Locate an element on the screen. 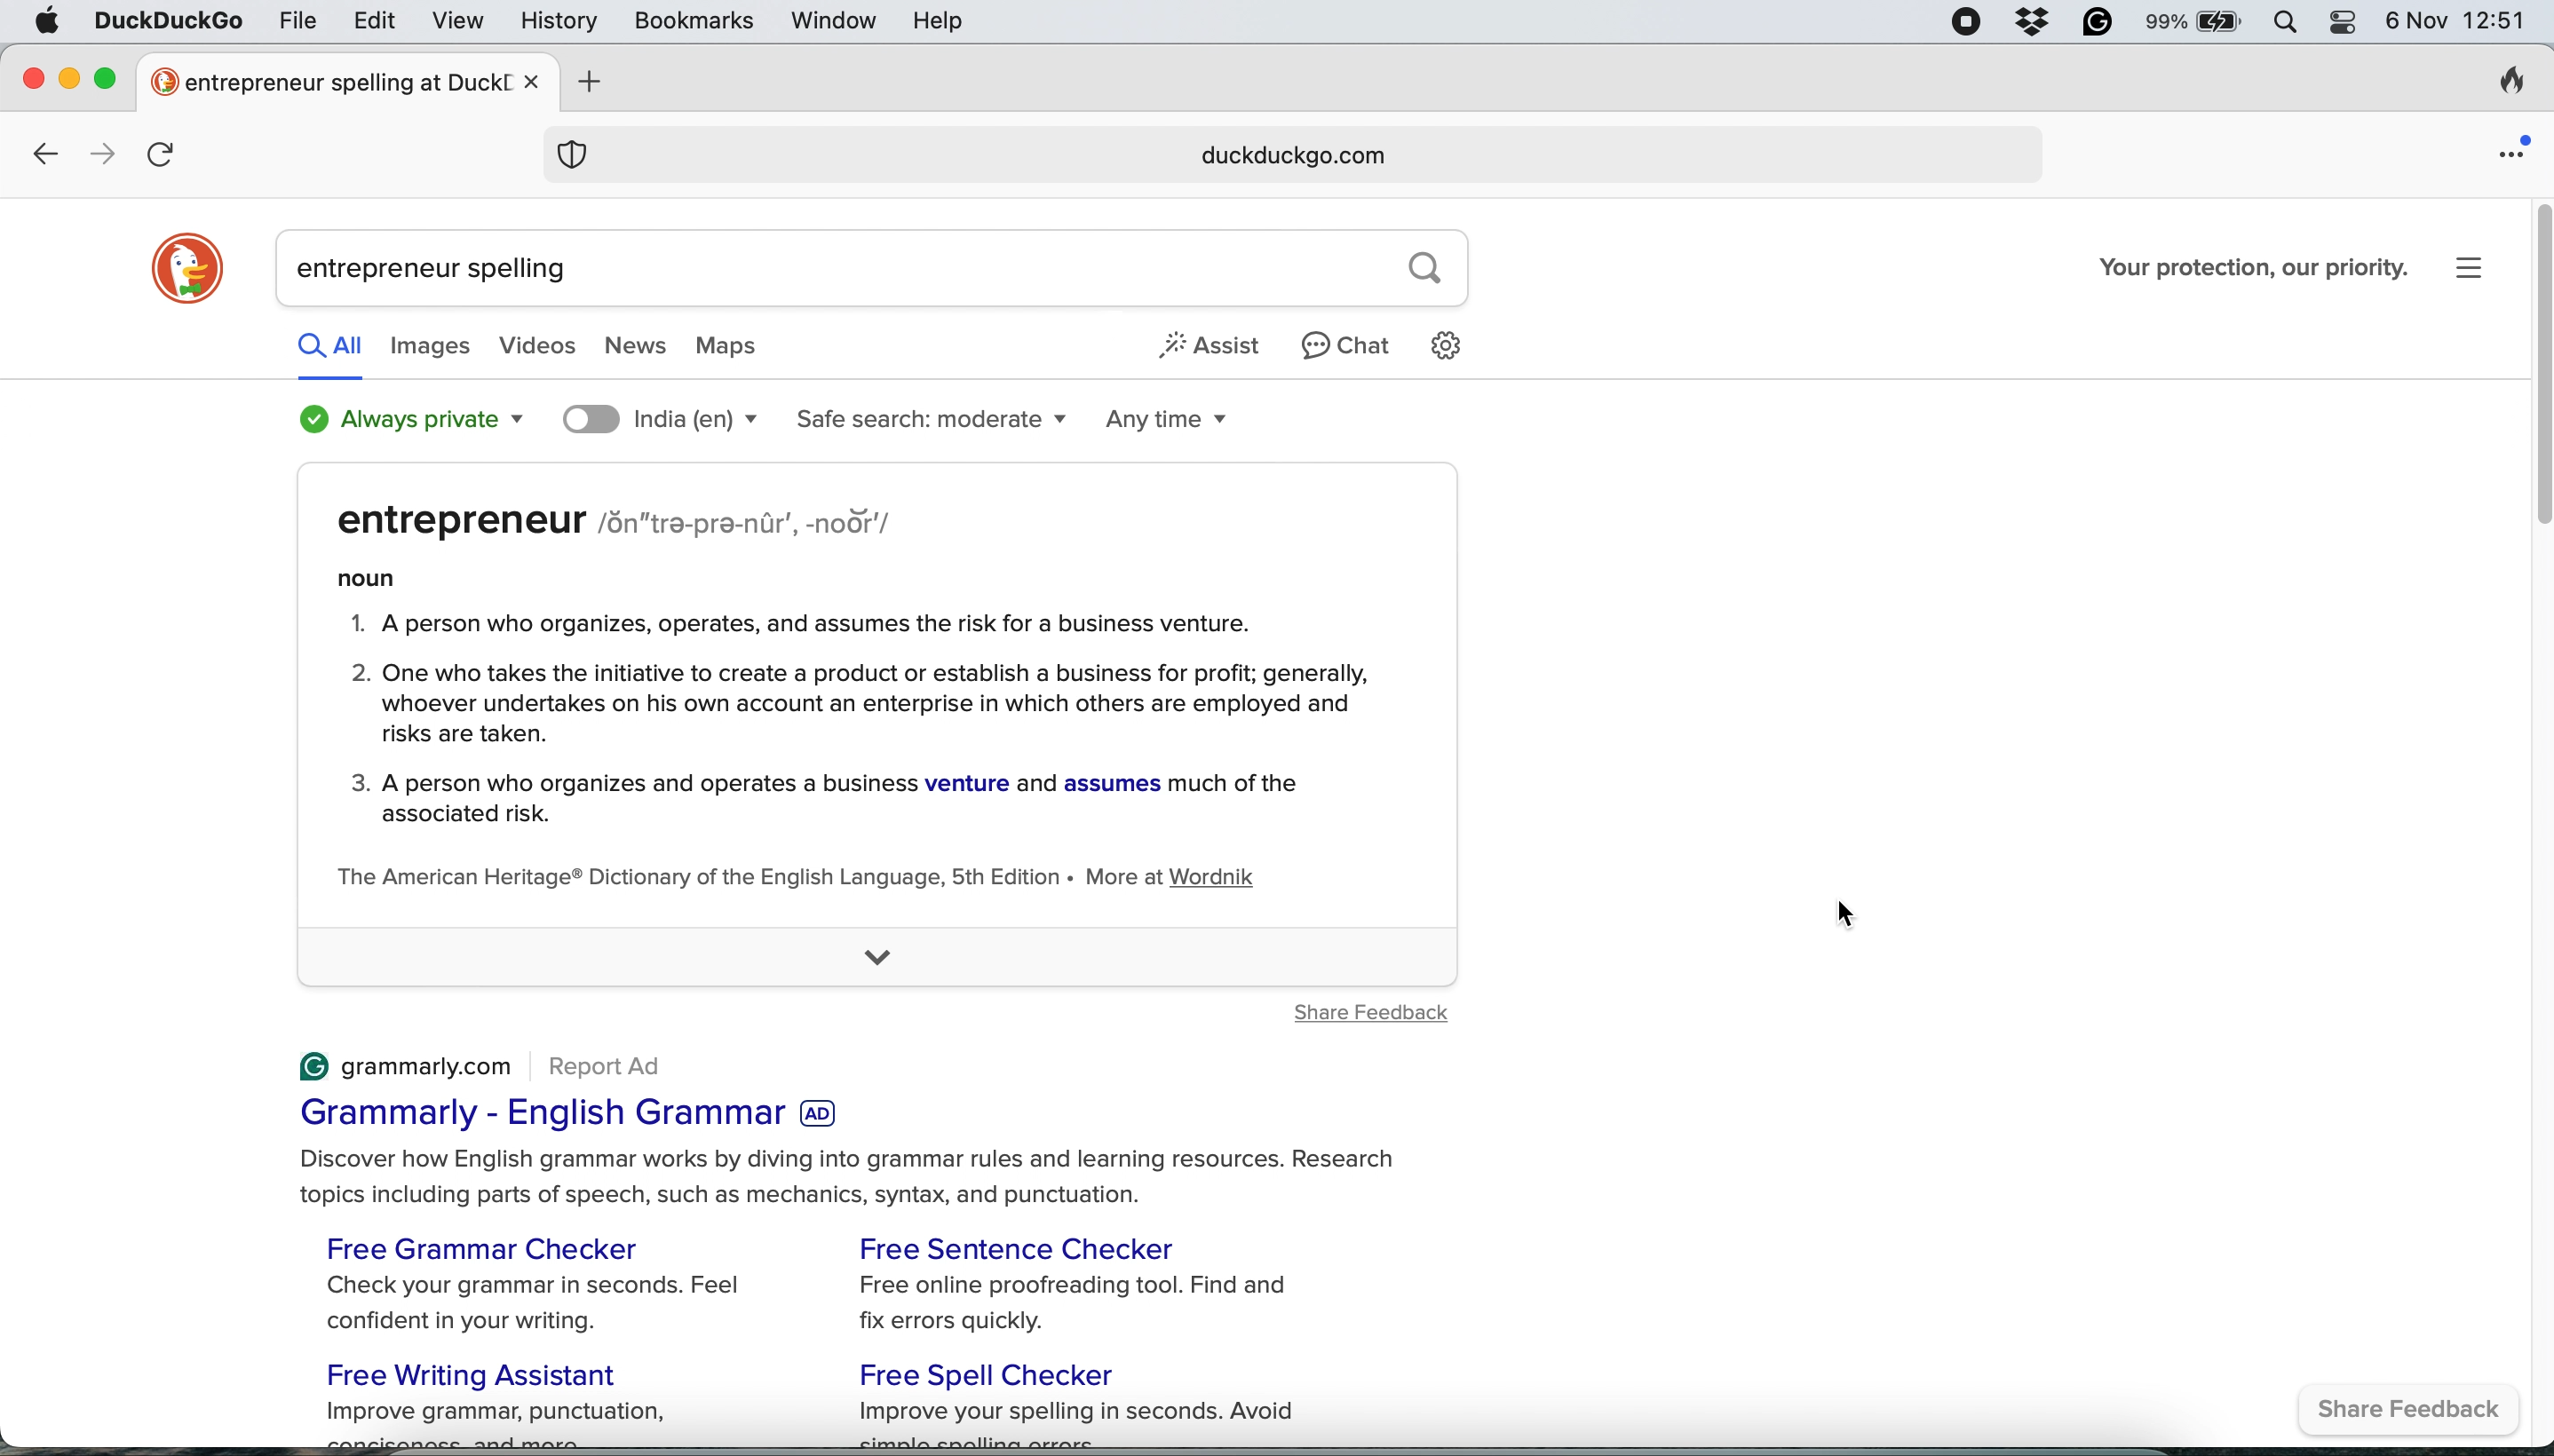  maps is located at coordinates (724, 344).